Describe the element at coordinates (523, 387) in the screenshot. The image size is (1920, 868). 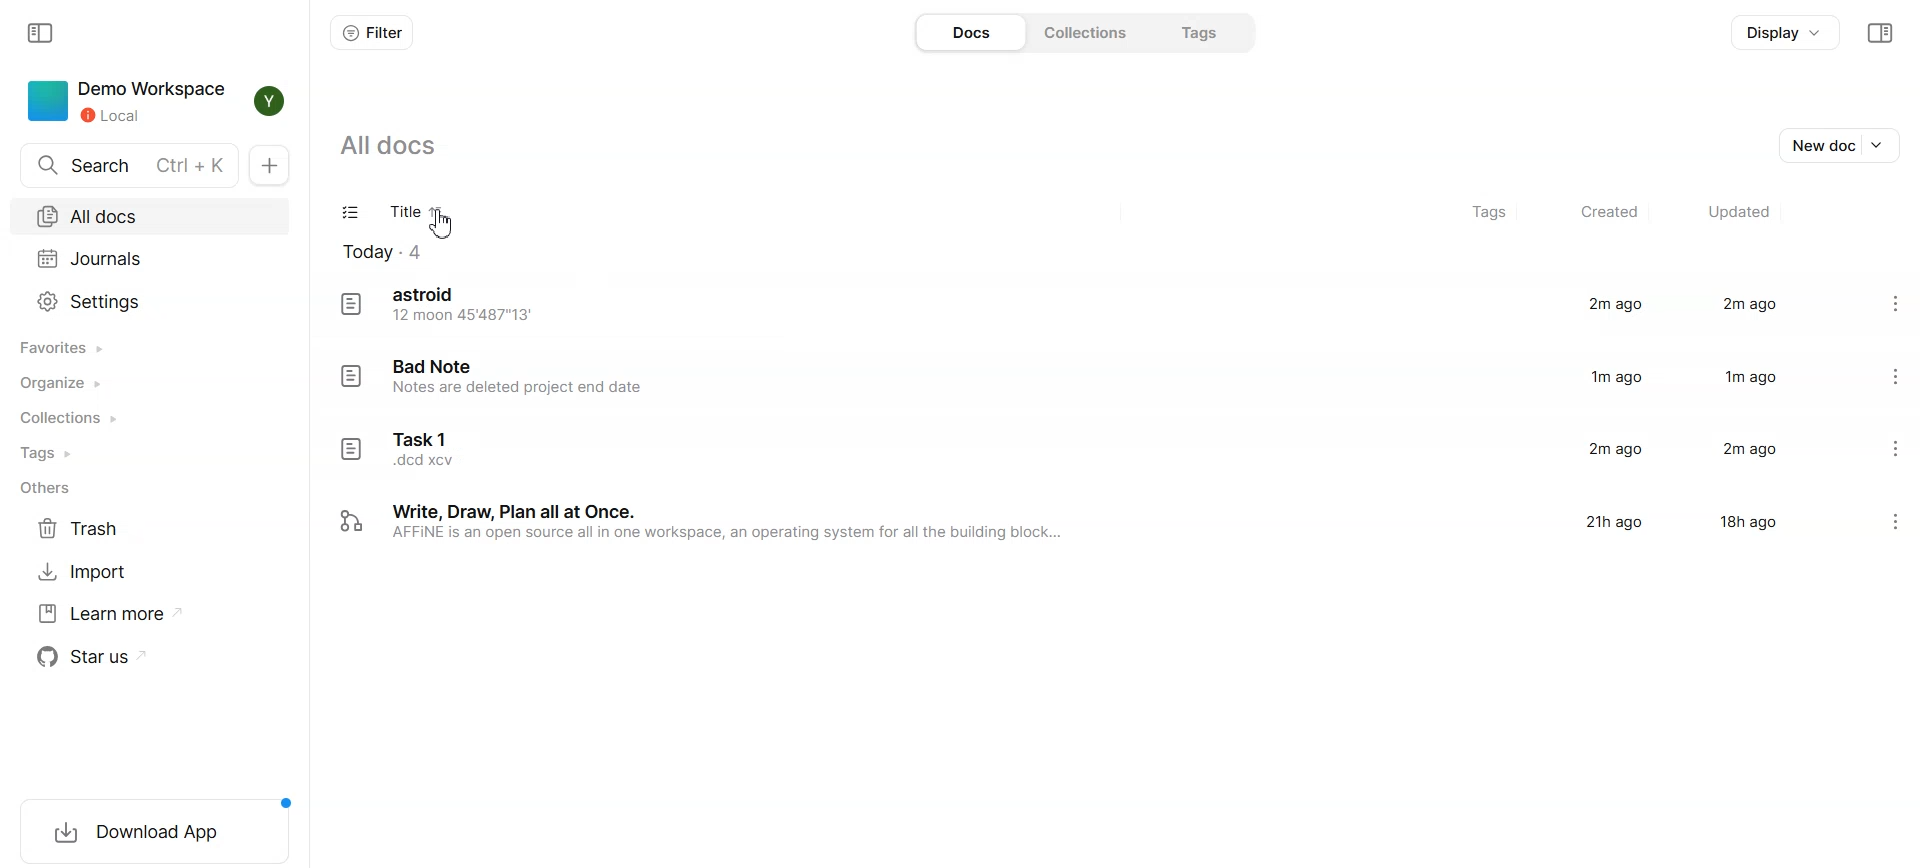
I see `Notes are deleted project end date` at that location.